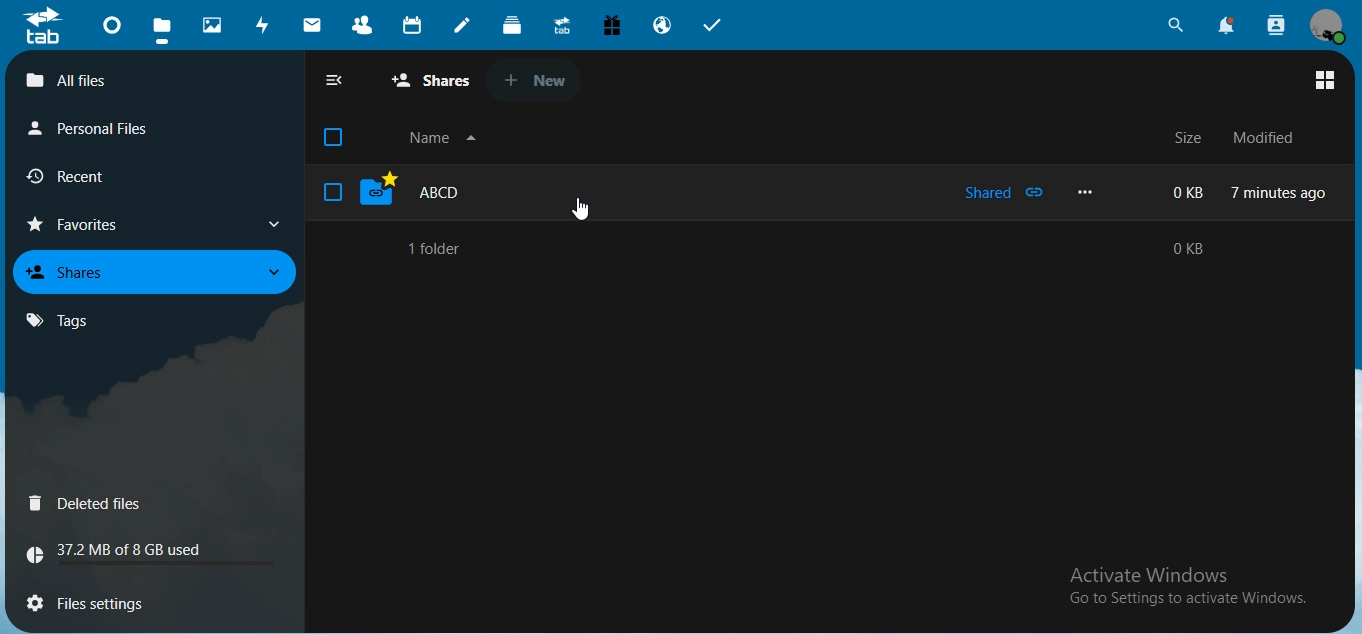 This screenshot has width=1362, height=634. What do you see at coordinates (151, 79) in the screenshot?
I see `all files` at bounding box center [151, 79].